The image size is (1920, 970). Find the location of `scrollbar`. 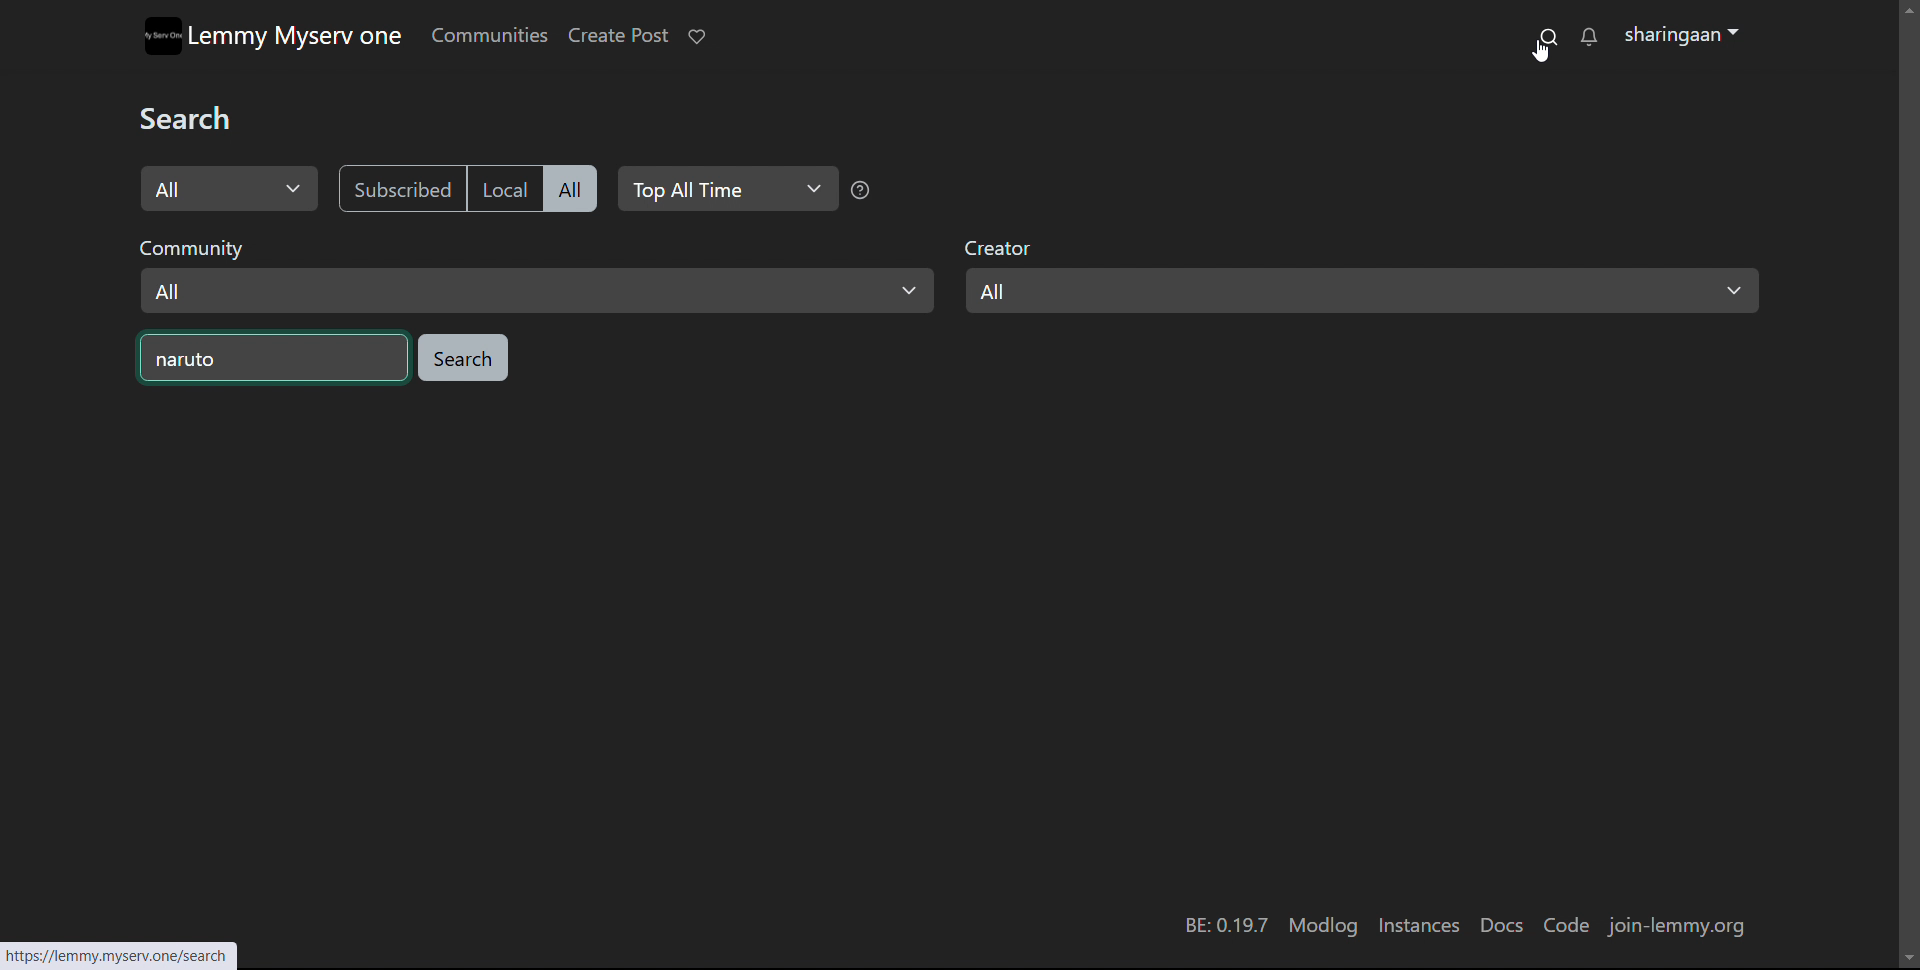

scrollbar is located at coordinates (1907, 140).